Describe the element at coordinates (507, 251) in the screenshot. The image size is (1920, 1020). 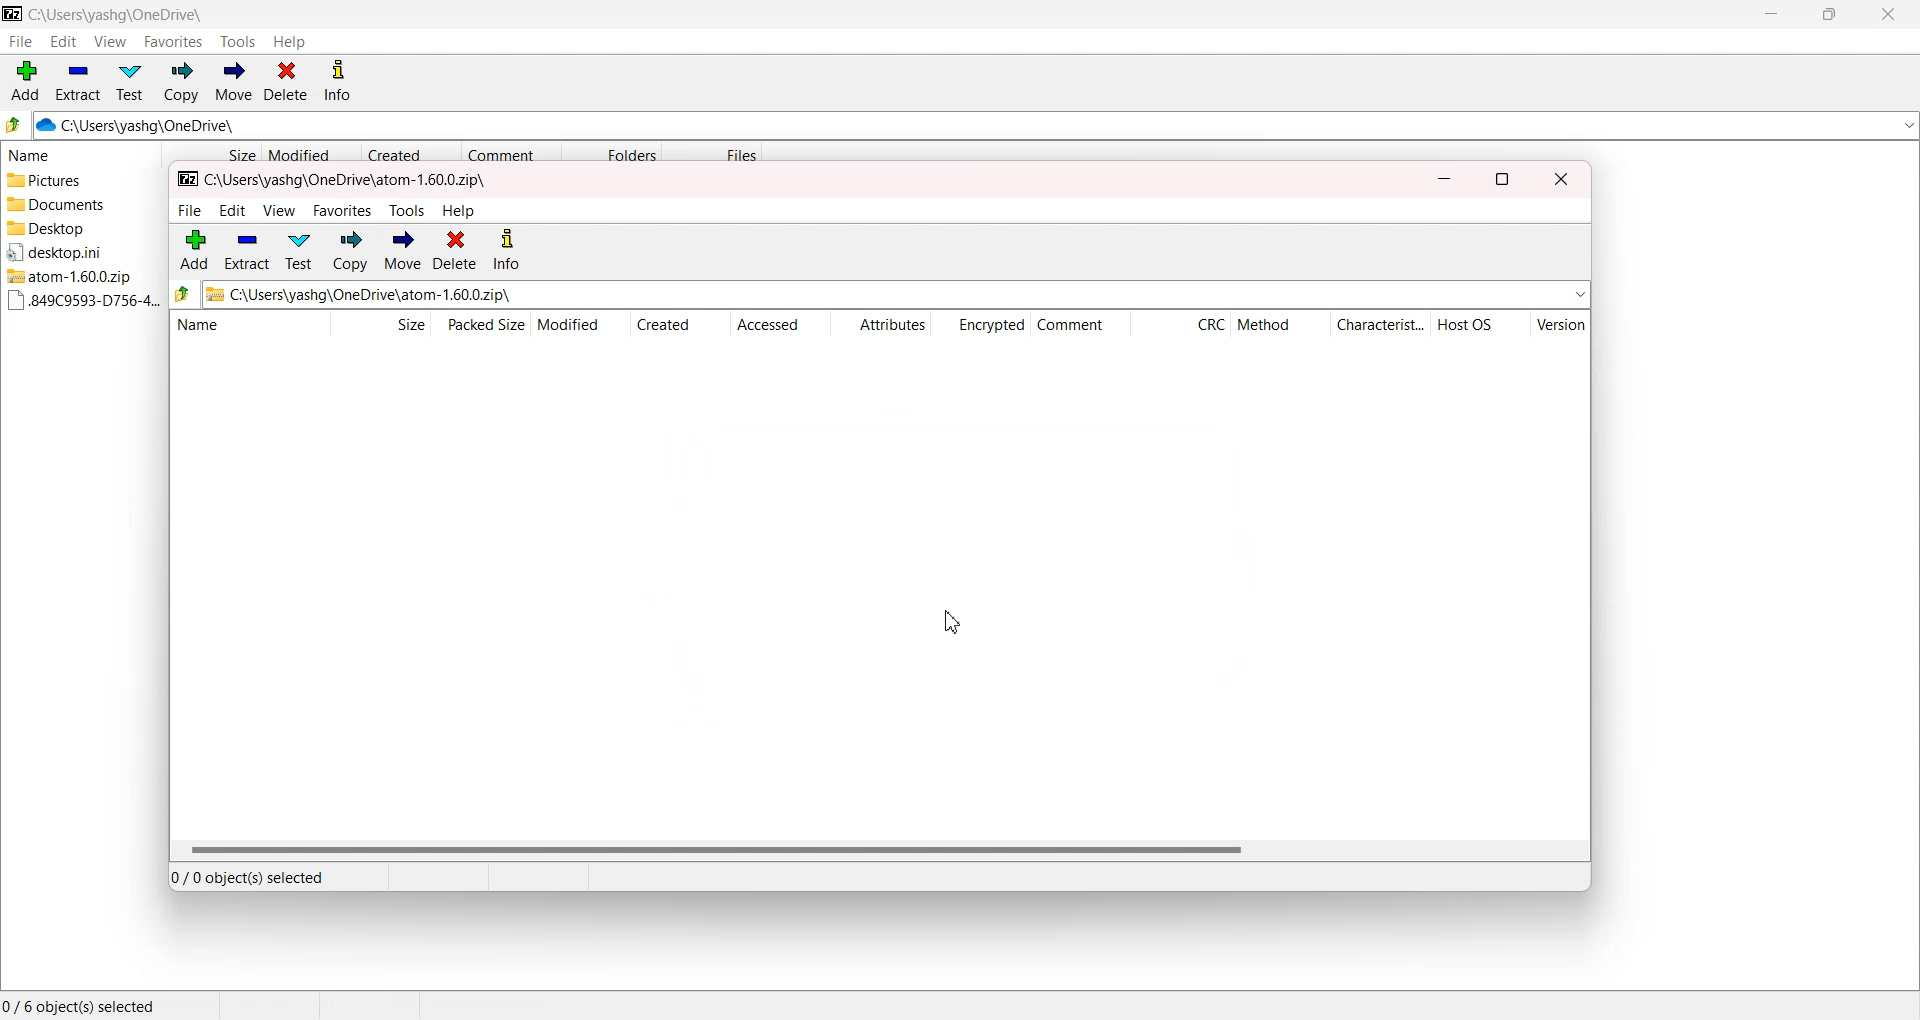
I see `info` at that location.